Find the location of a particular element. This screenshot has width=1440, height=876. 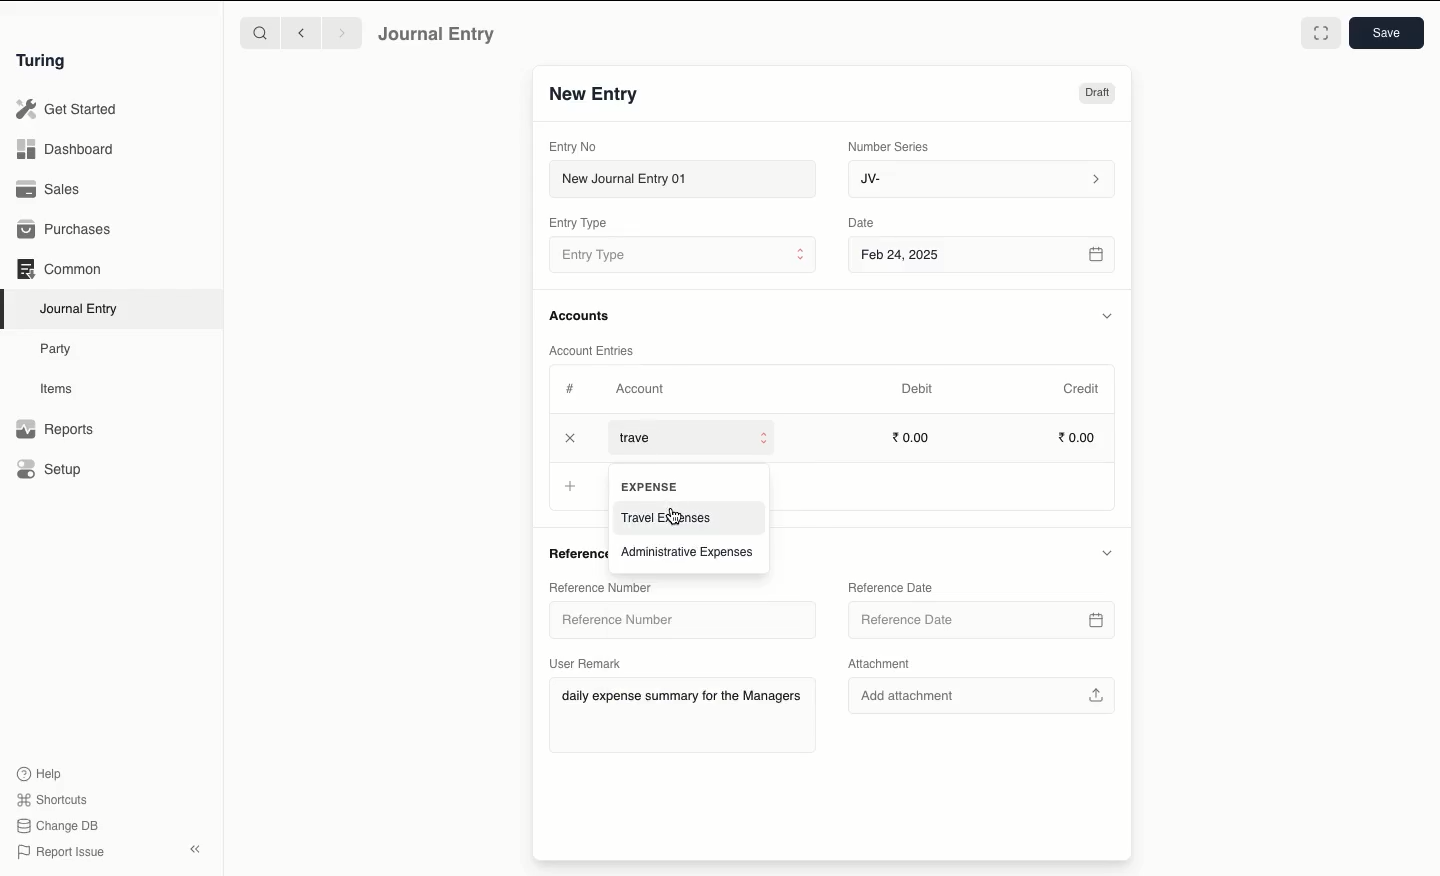

Change DB is located at coordinates (57, 826).